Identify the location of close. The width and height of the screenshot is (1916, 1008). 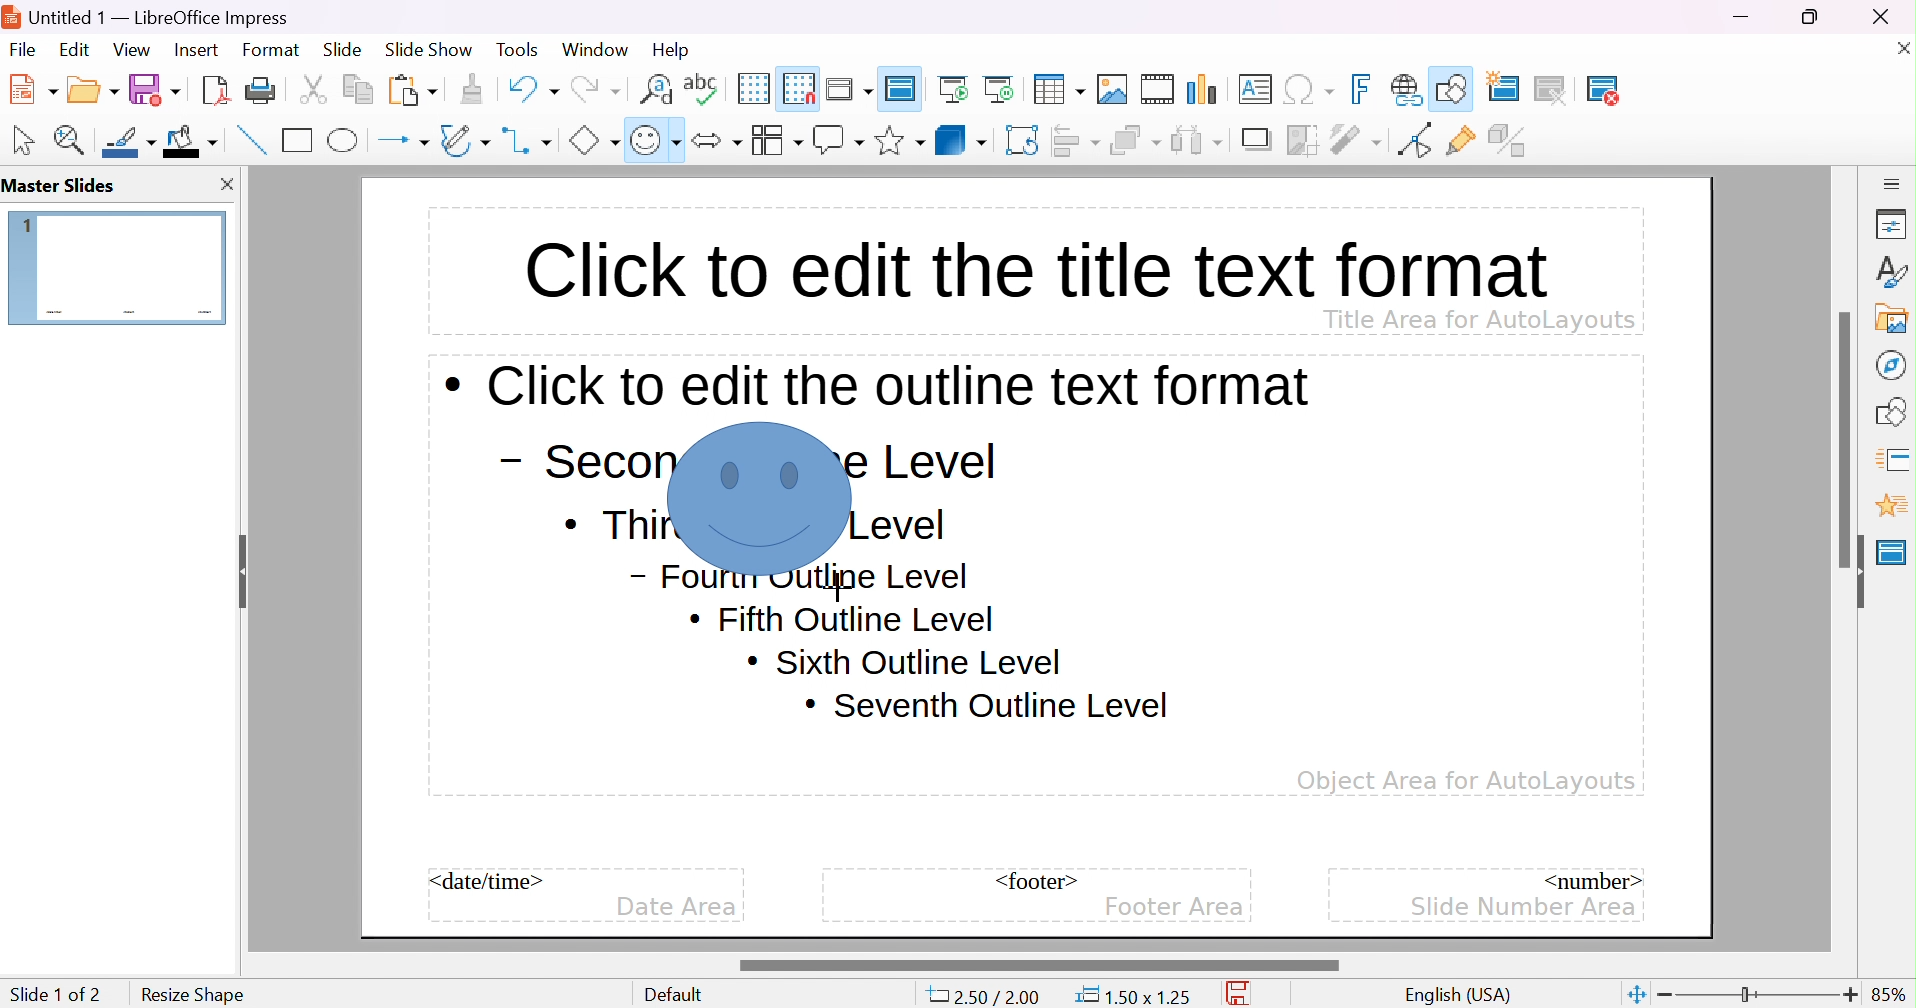
(1899, 47).